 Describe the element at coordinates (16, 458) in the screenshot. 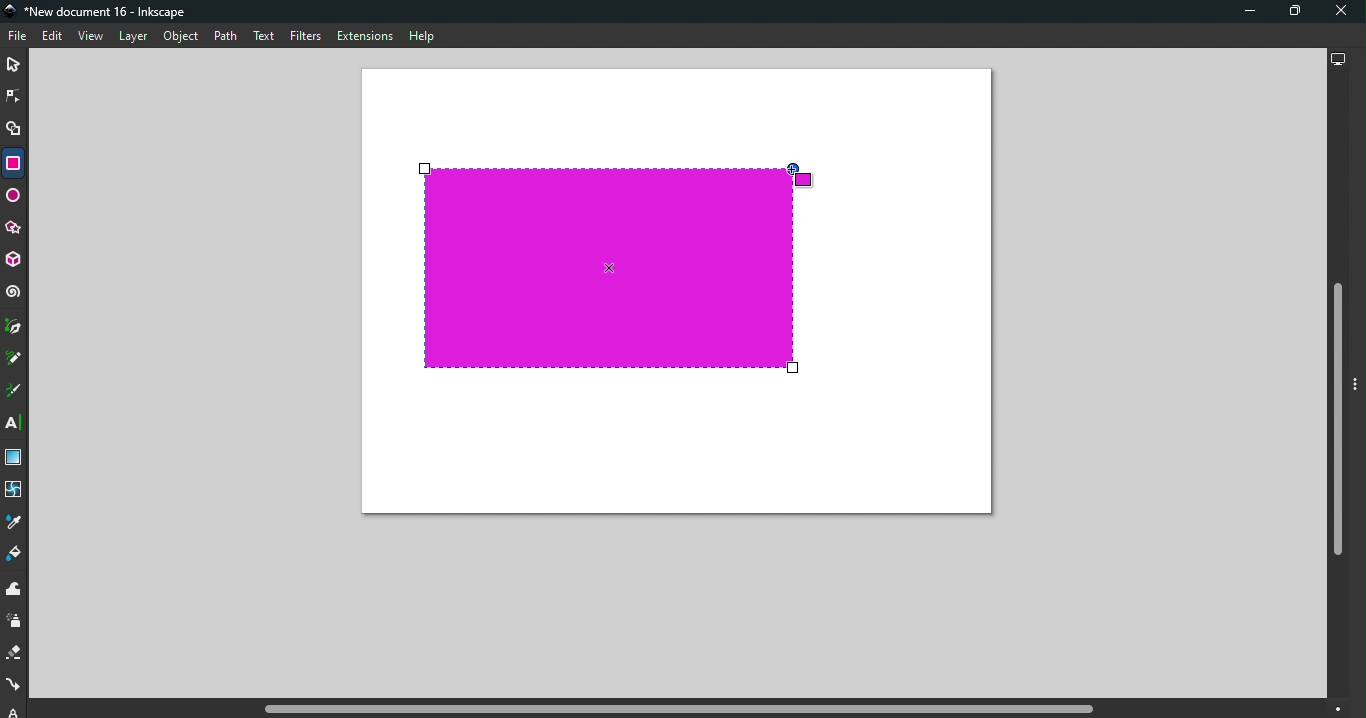

I see `Gradient tool` at that location.